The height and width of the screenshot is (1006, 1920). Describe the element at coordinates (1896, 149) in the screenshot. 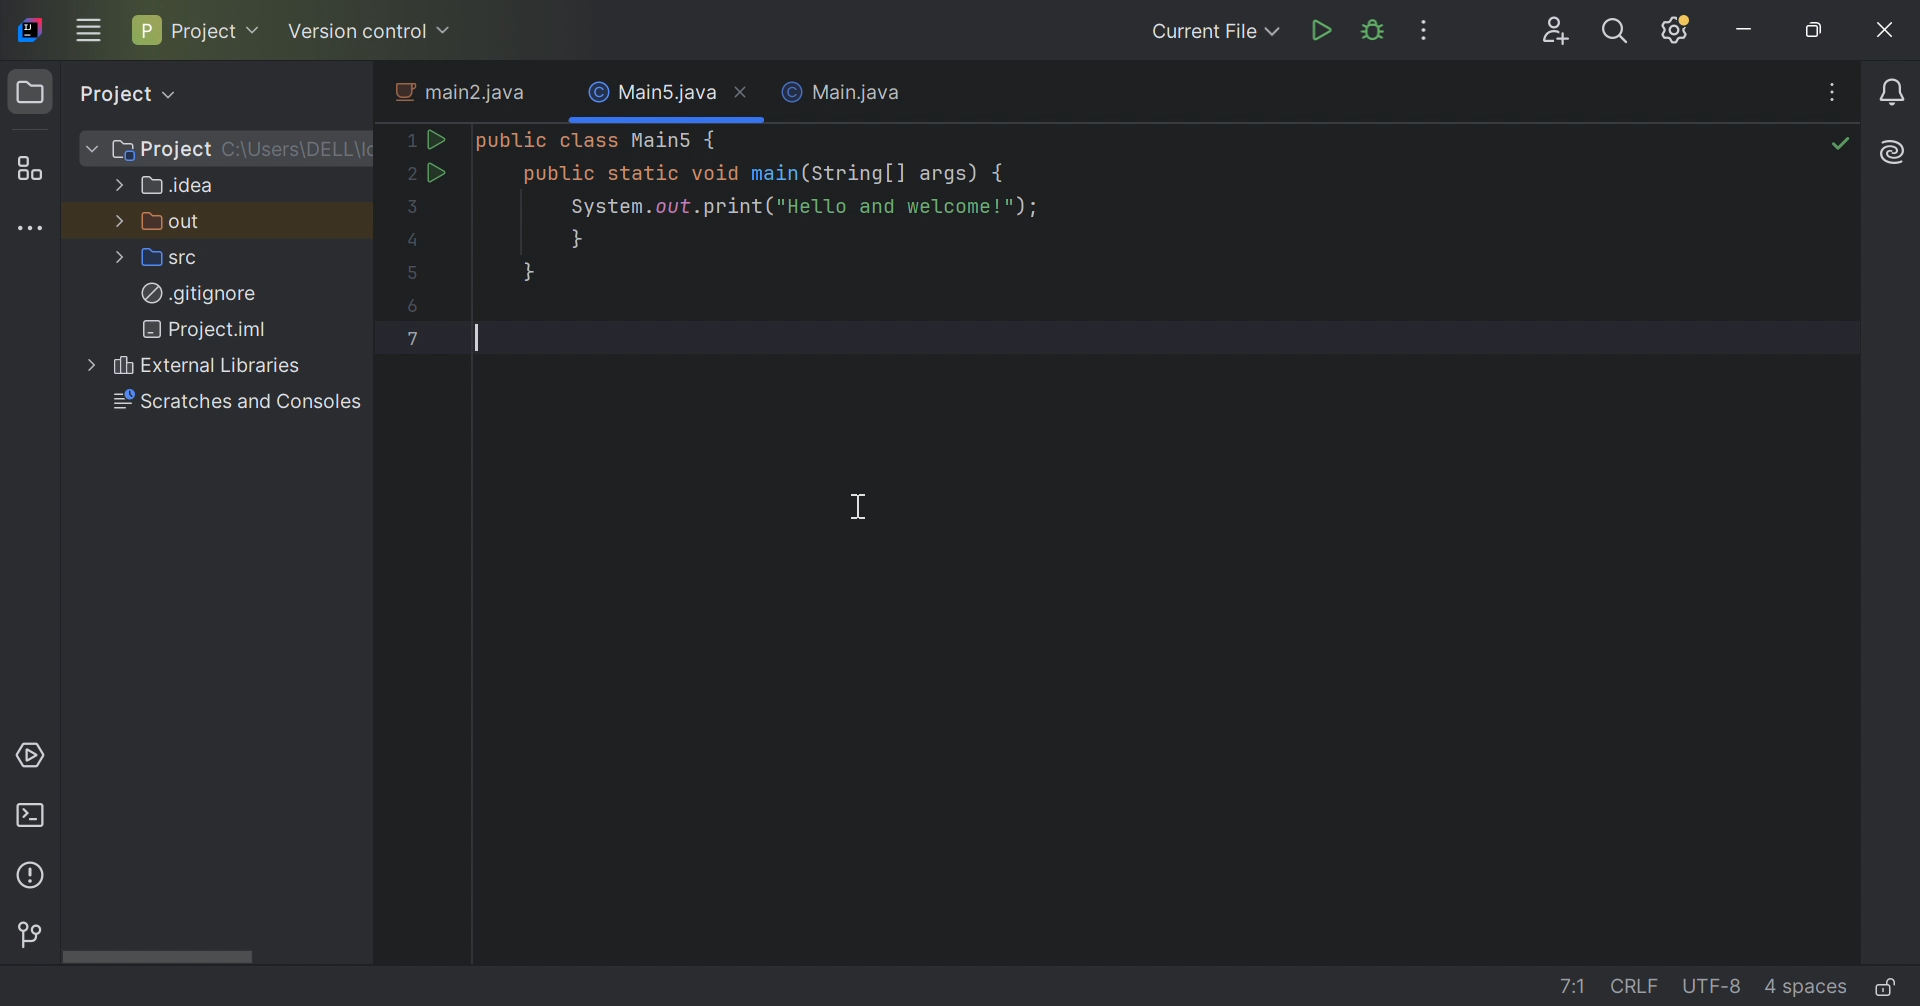

I see `AI Assistant` at that location.